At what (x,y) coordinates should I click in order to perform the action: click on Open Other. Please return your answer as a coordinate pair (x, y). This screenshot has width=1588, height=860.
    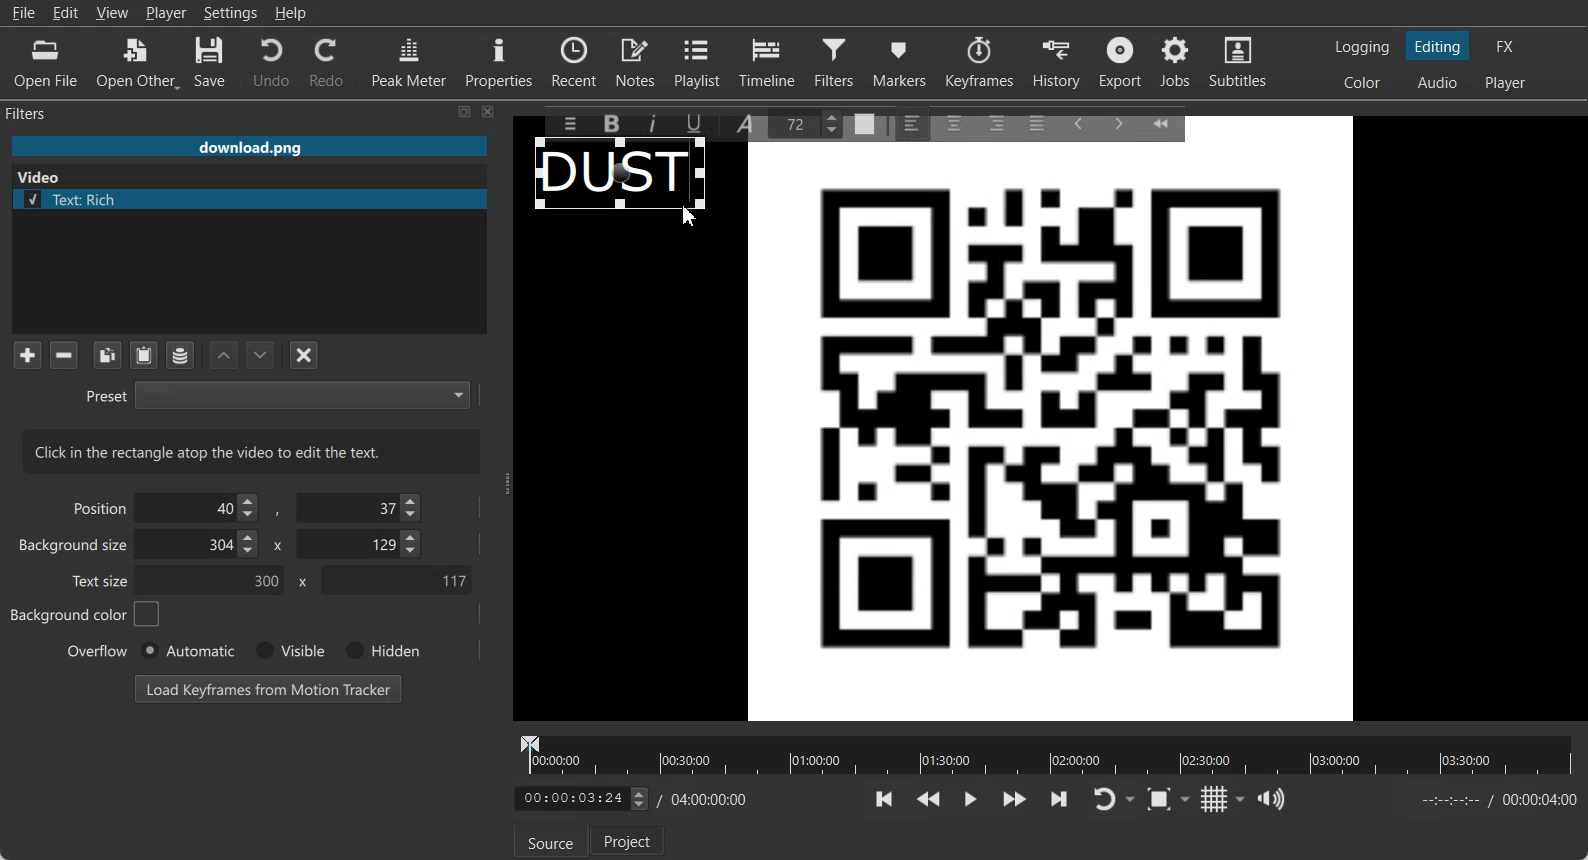
    Looking at the image, I should click on (138, 63).